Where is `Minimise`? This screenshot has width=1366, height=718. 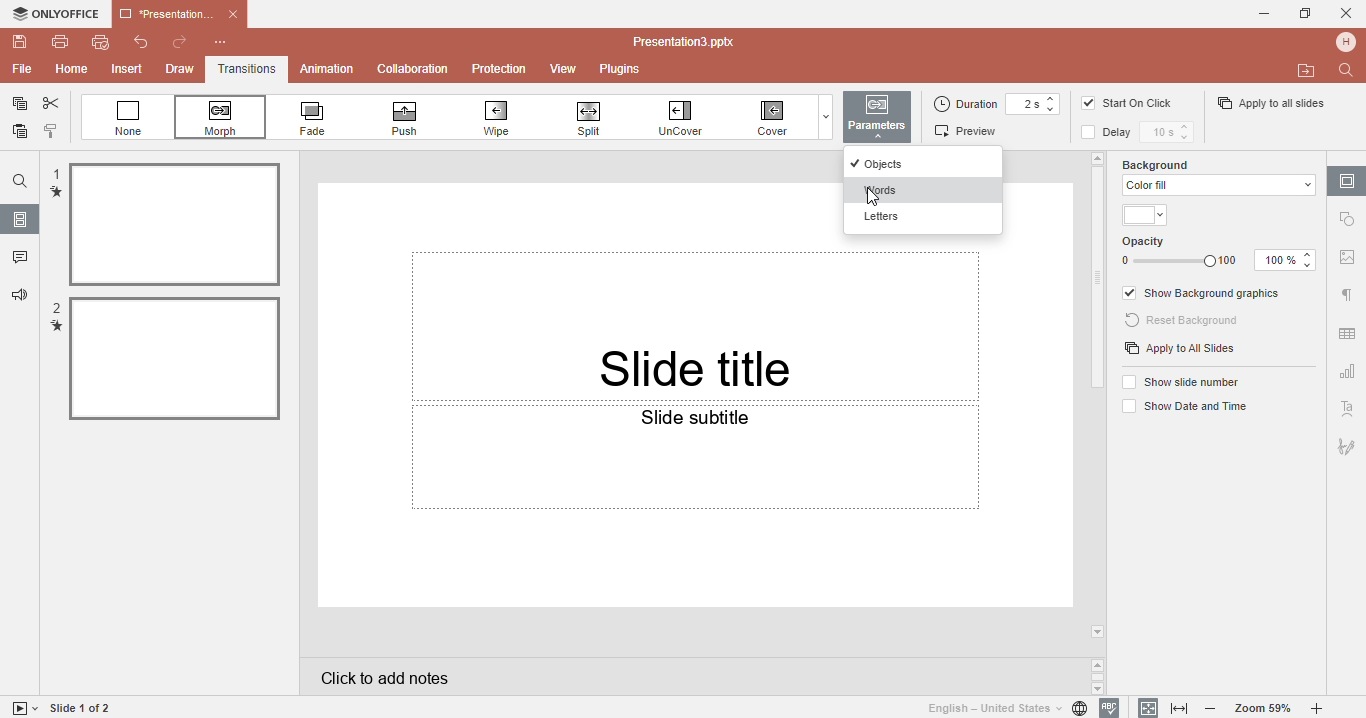
Minimise is located at coordinates (1258, 13).